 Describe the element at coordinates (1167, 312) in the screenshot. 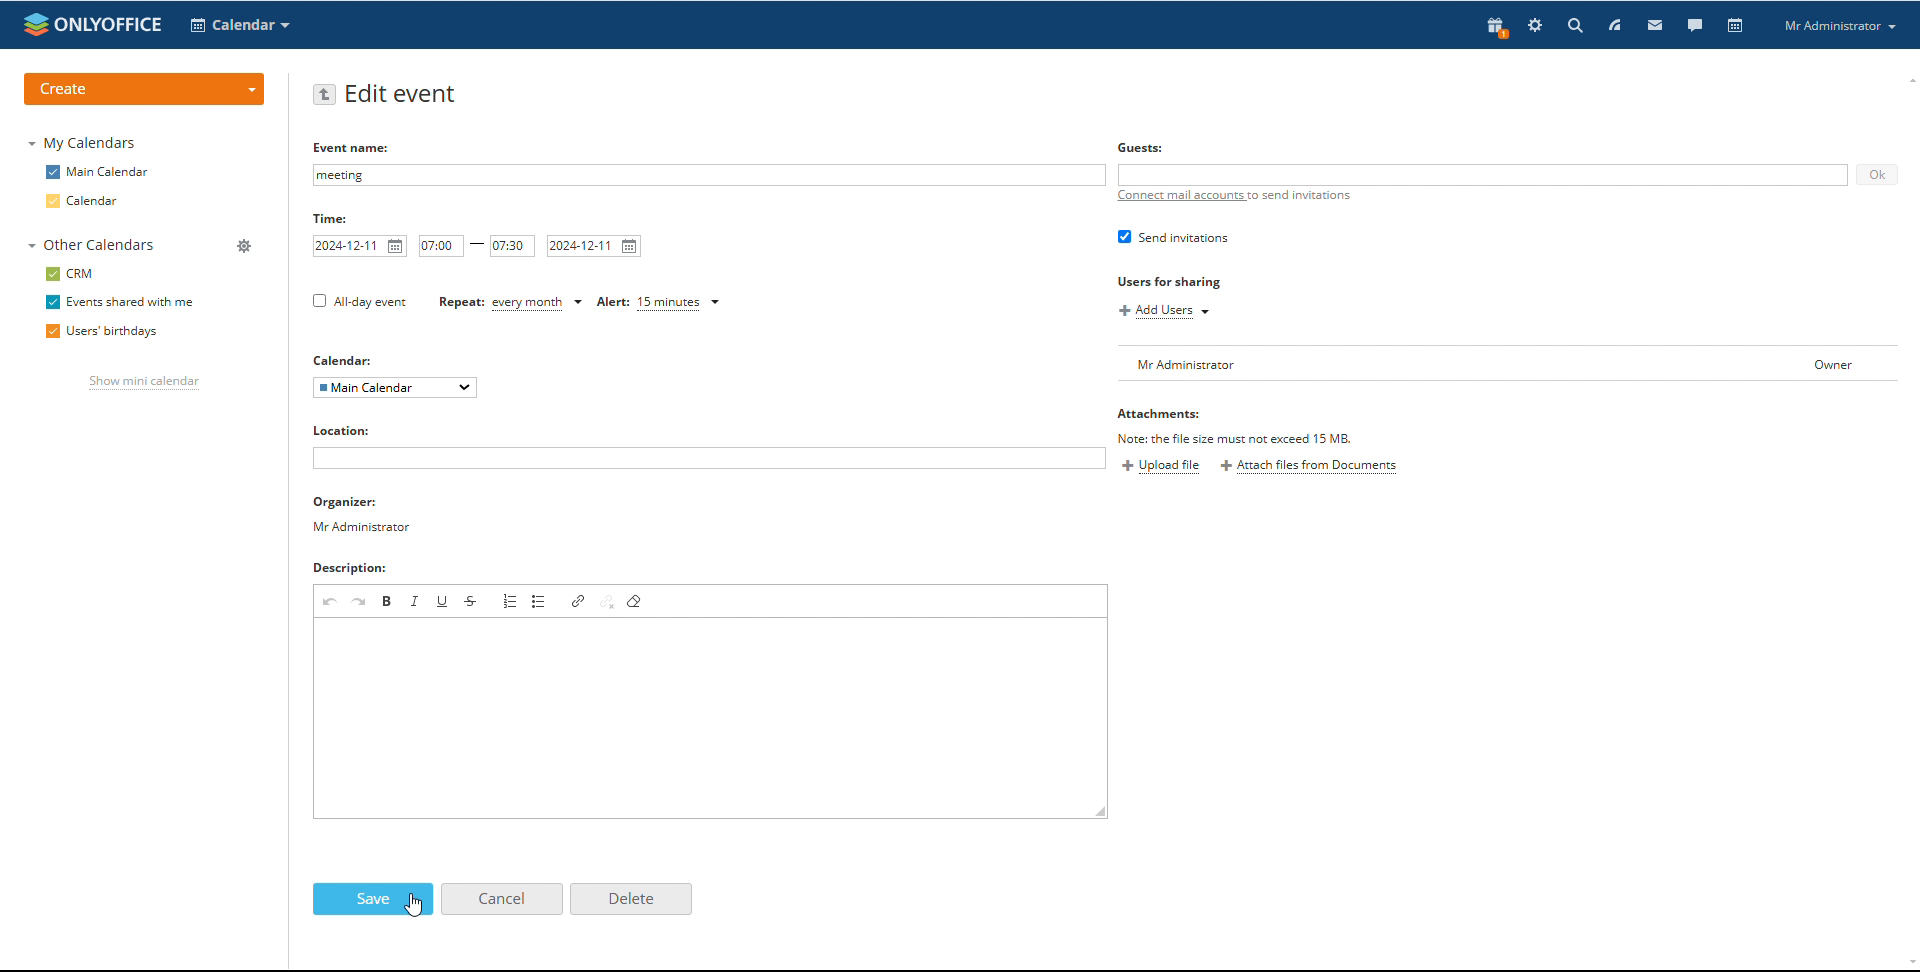

I see `add users` at that location.